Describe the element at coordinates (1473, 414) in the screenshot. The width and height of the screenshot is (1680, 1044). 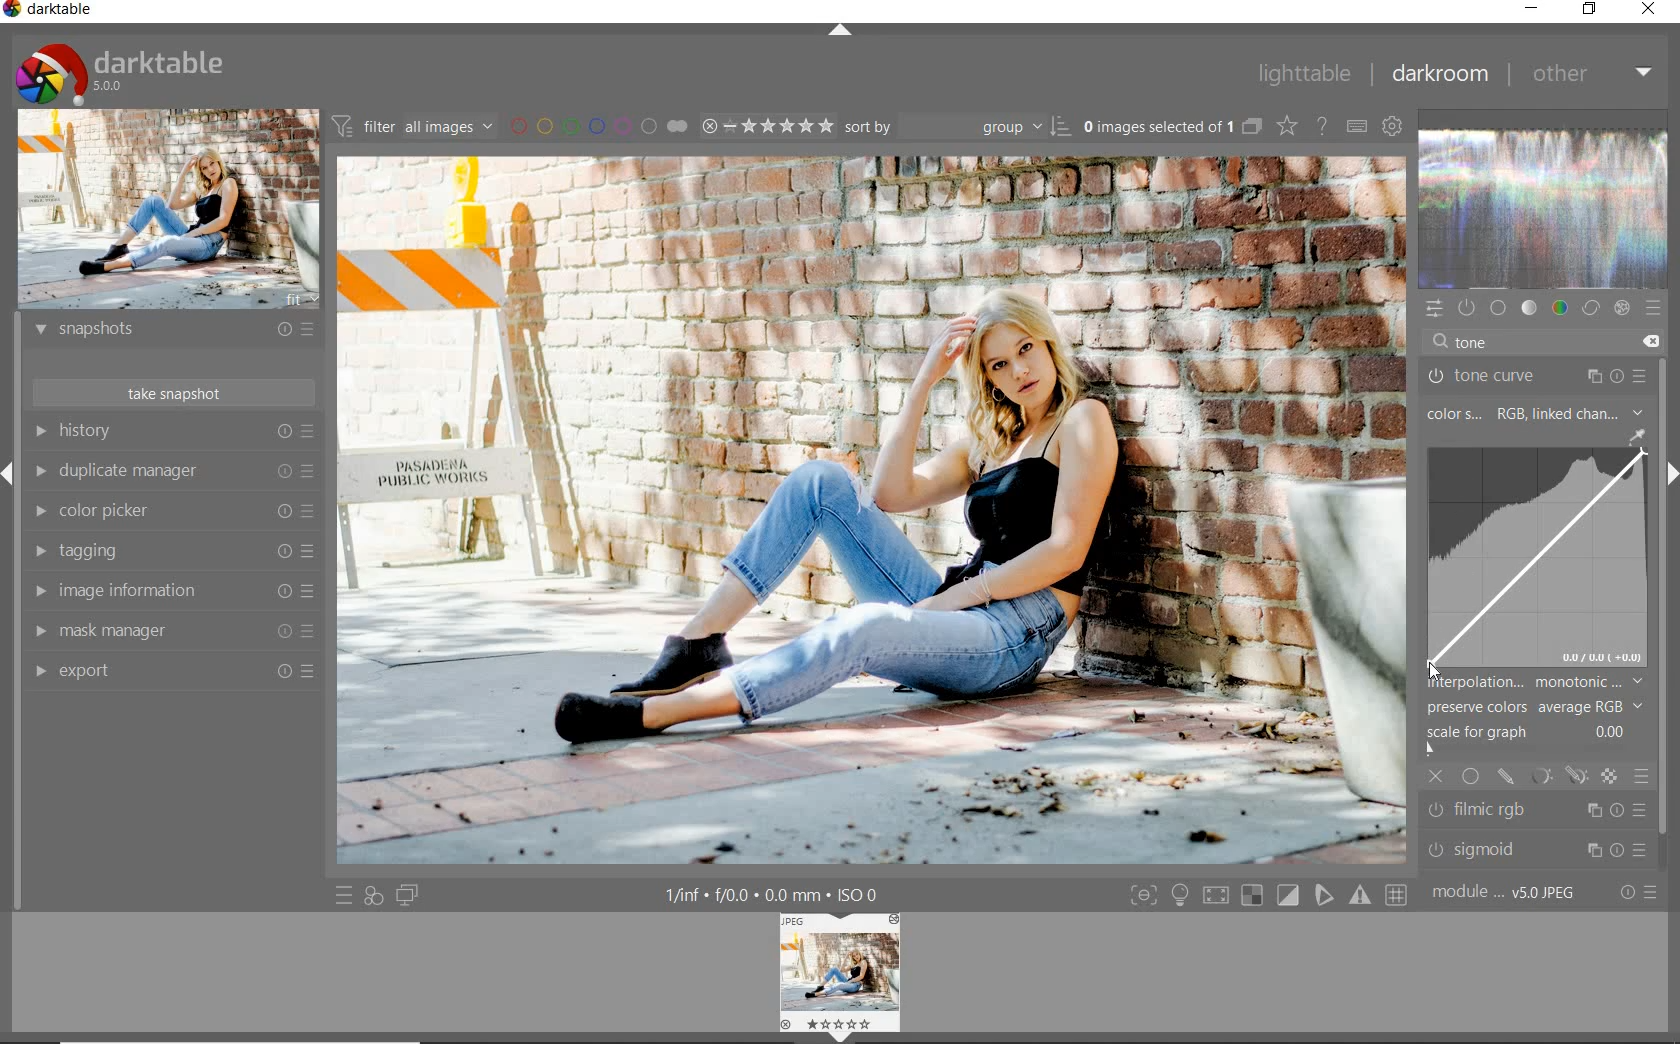
I see `color s.. RGB` at that location.